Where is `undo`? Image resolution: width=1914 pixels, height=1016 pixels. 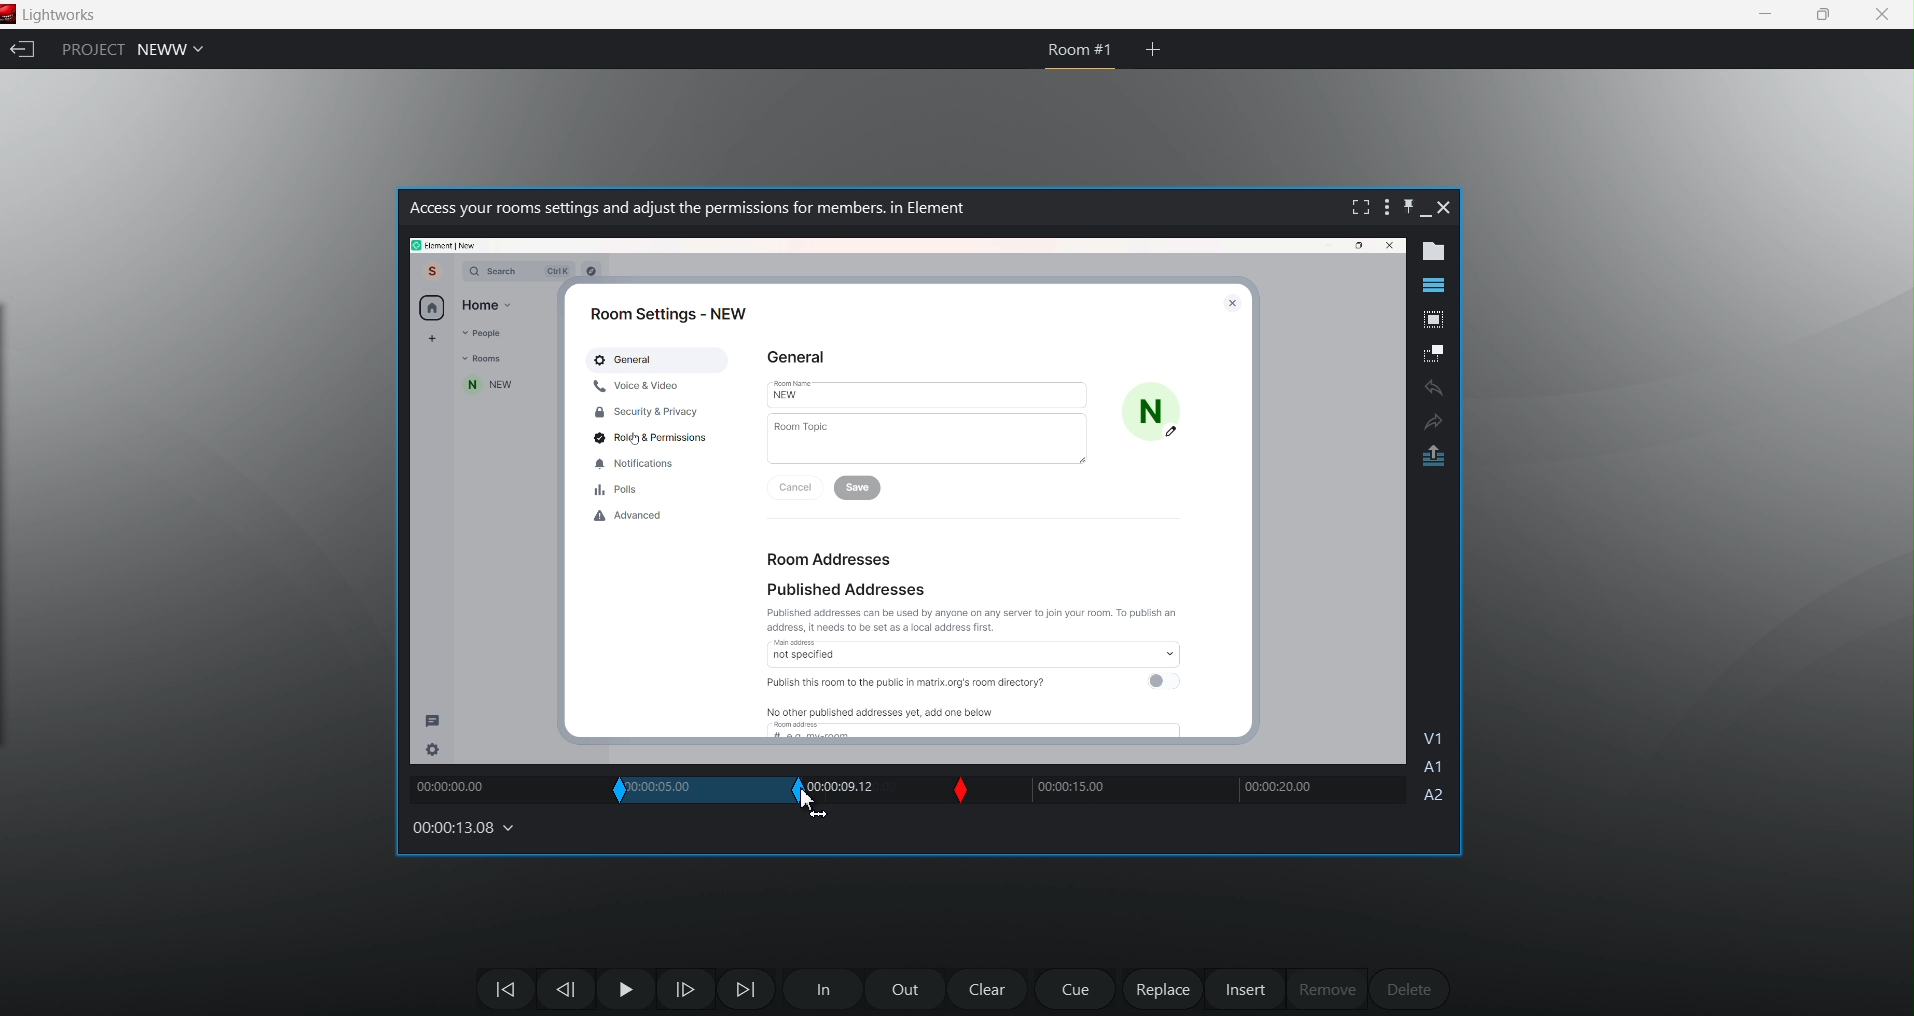 undo is located at coordinates (1437, 388).